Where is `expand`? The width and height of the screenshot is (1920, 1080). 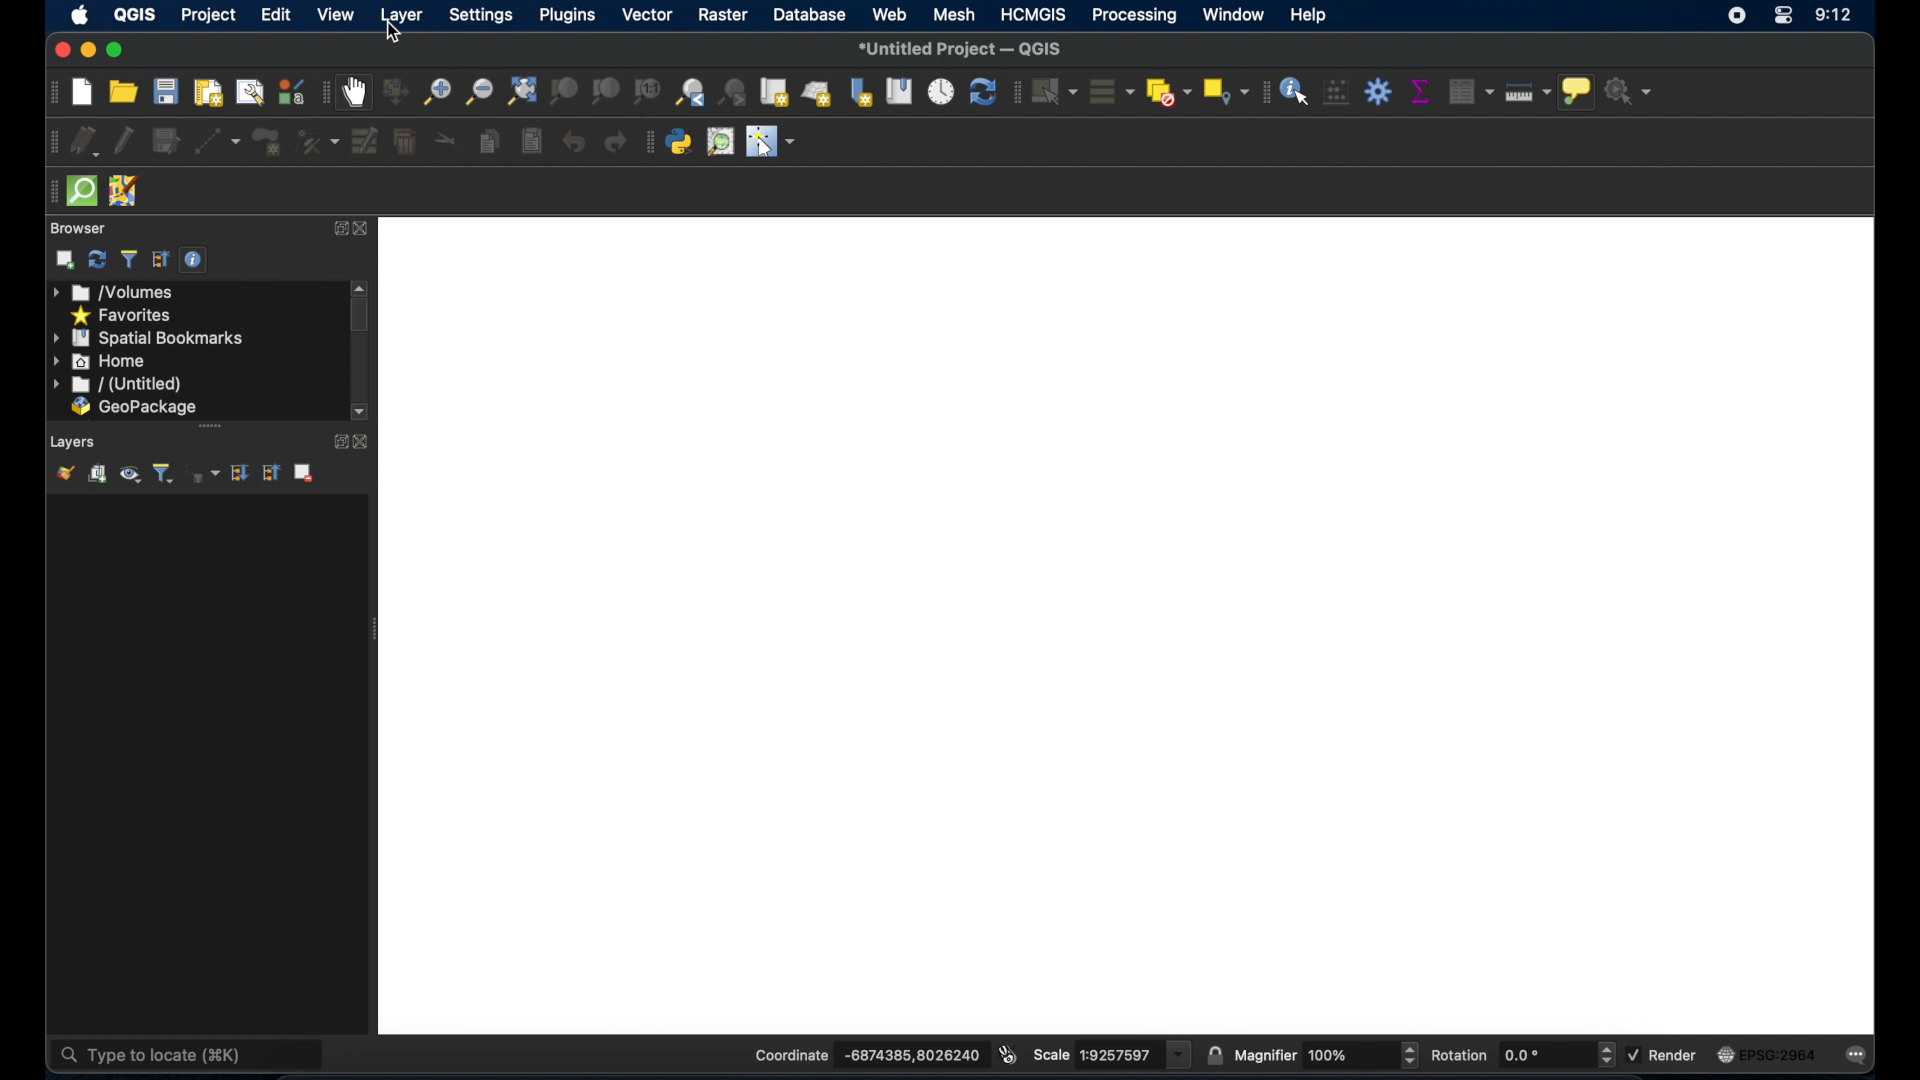
expand is located at coordinates (338, 441).